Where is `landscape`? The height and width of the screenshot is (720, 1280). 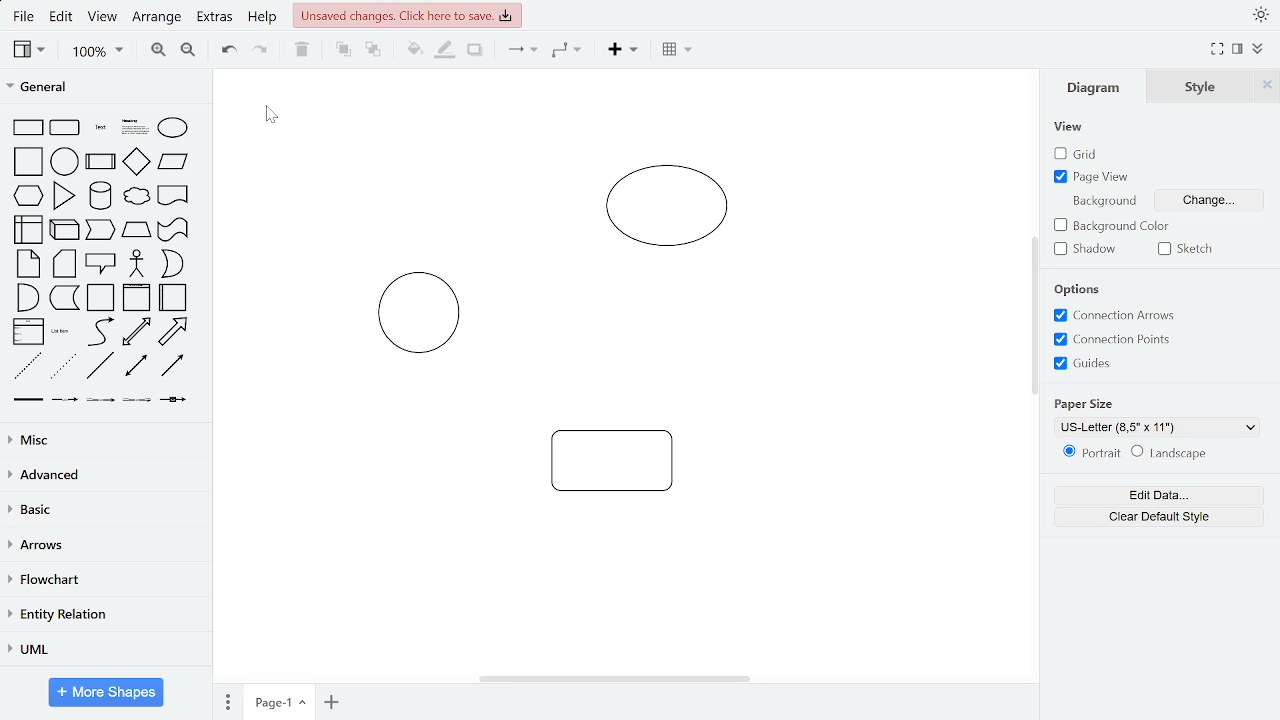 landscape is located at coordinates (1175, 453).